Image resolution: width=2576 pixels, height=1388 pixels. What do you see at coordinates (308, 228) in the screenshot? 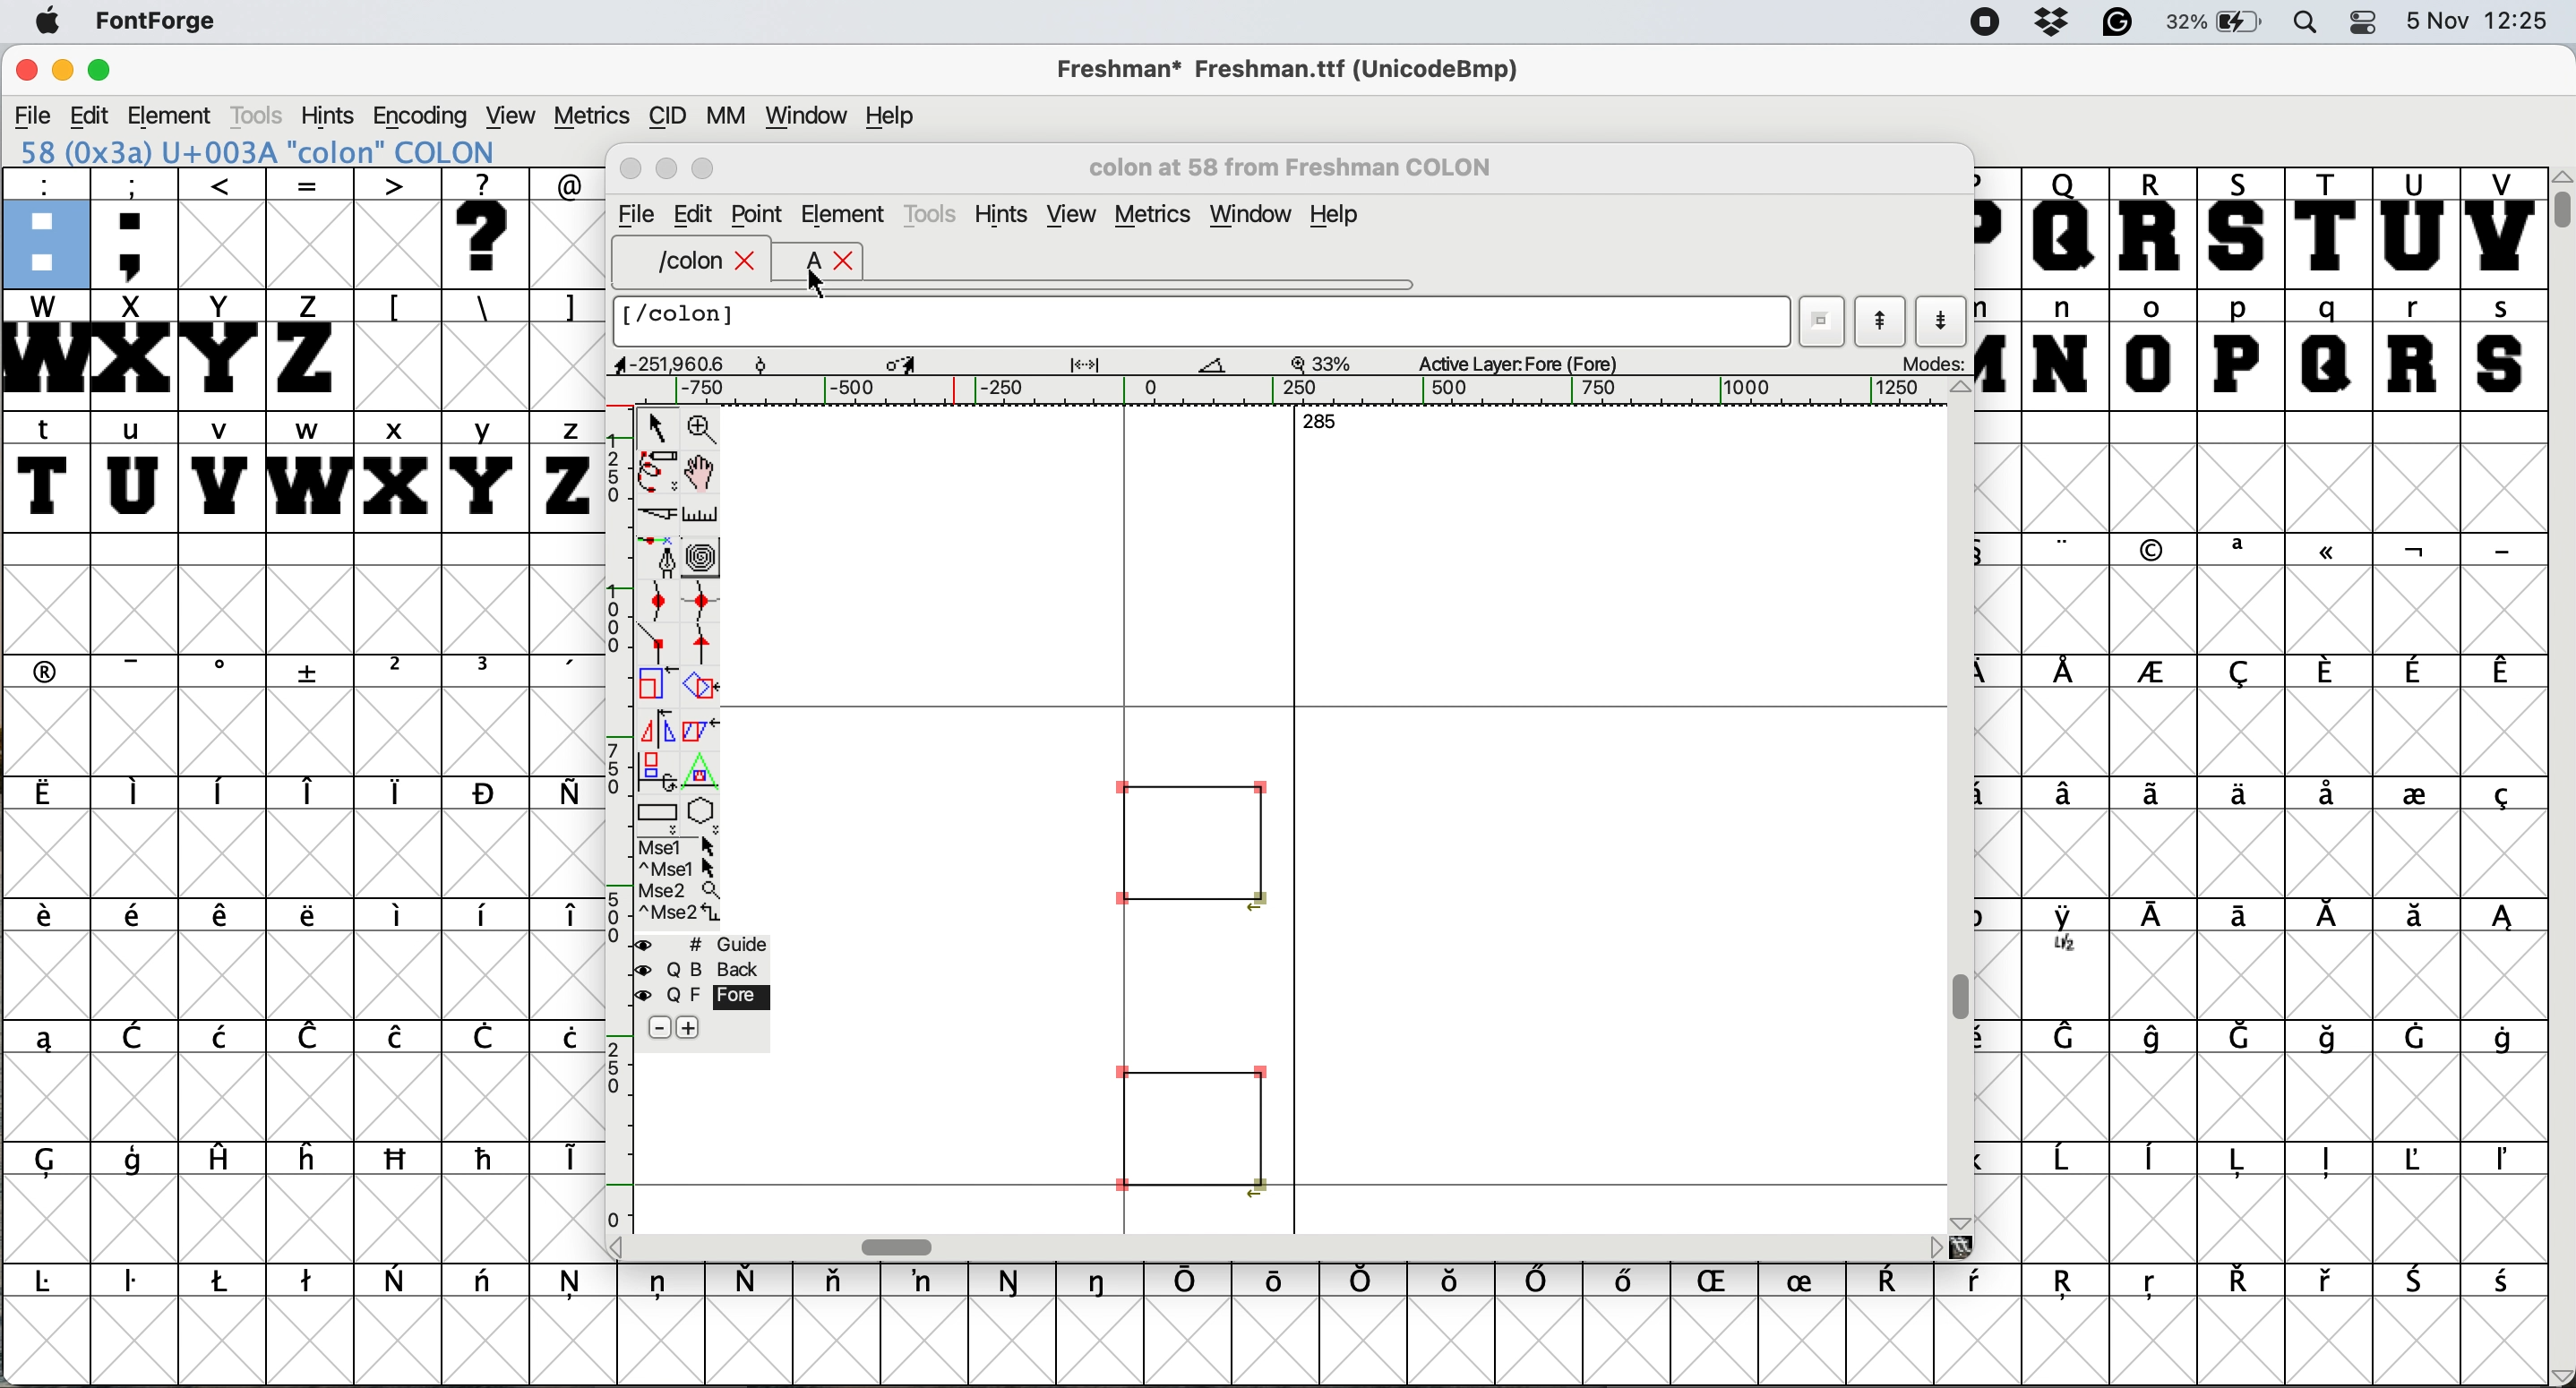
I see `=` at bounding box center [308, 228].